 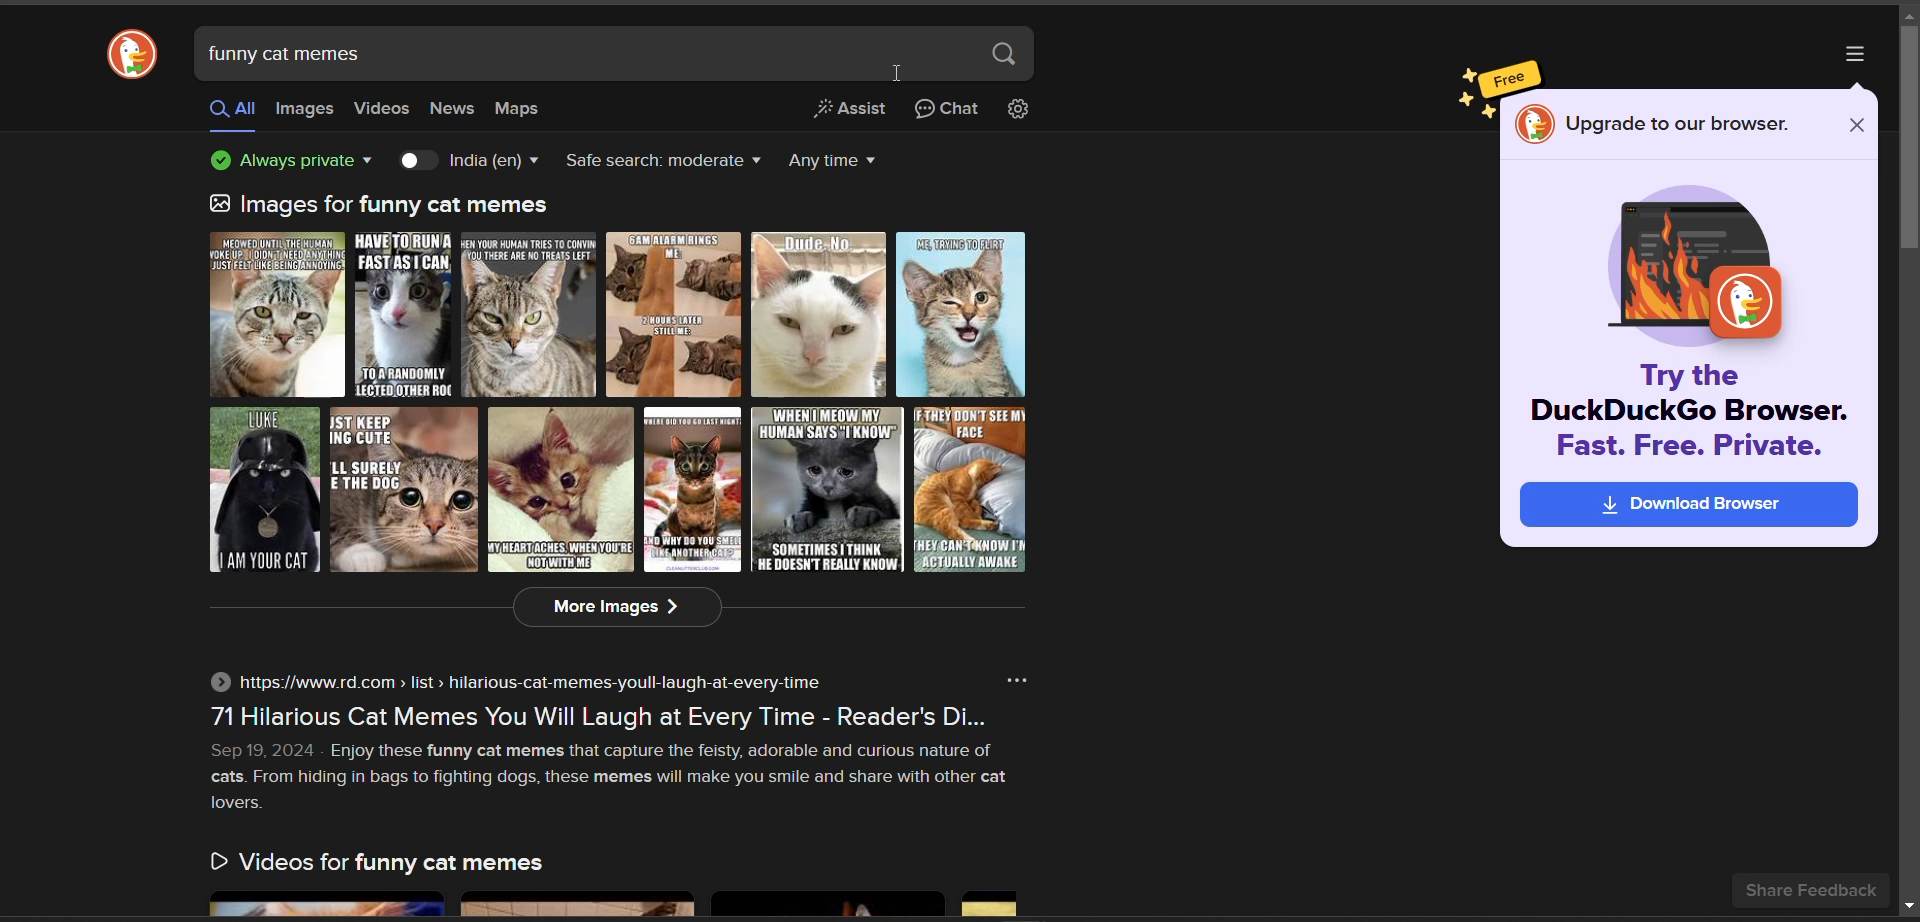 What do you see at coordinates (455, 109) in the screenshot?
I see `news` at bounding box center [455, 109].